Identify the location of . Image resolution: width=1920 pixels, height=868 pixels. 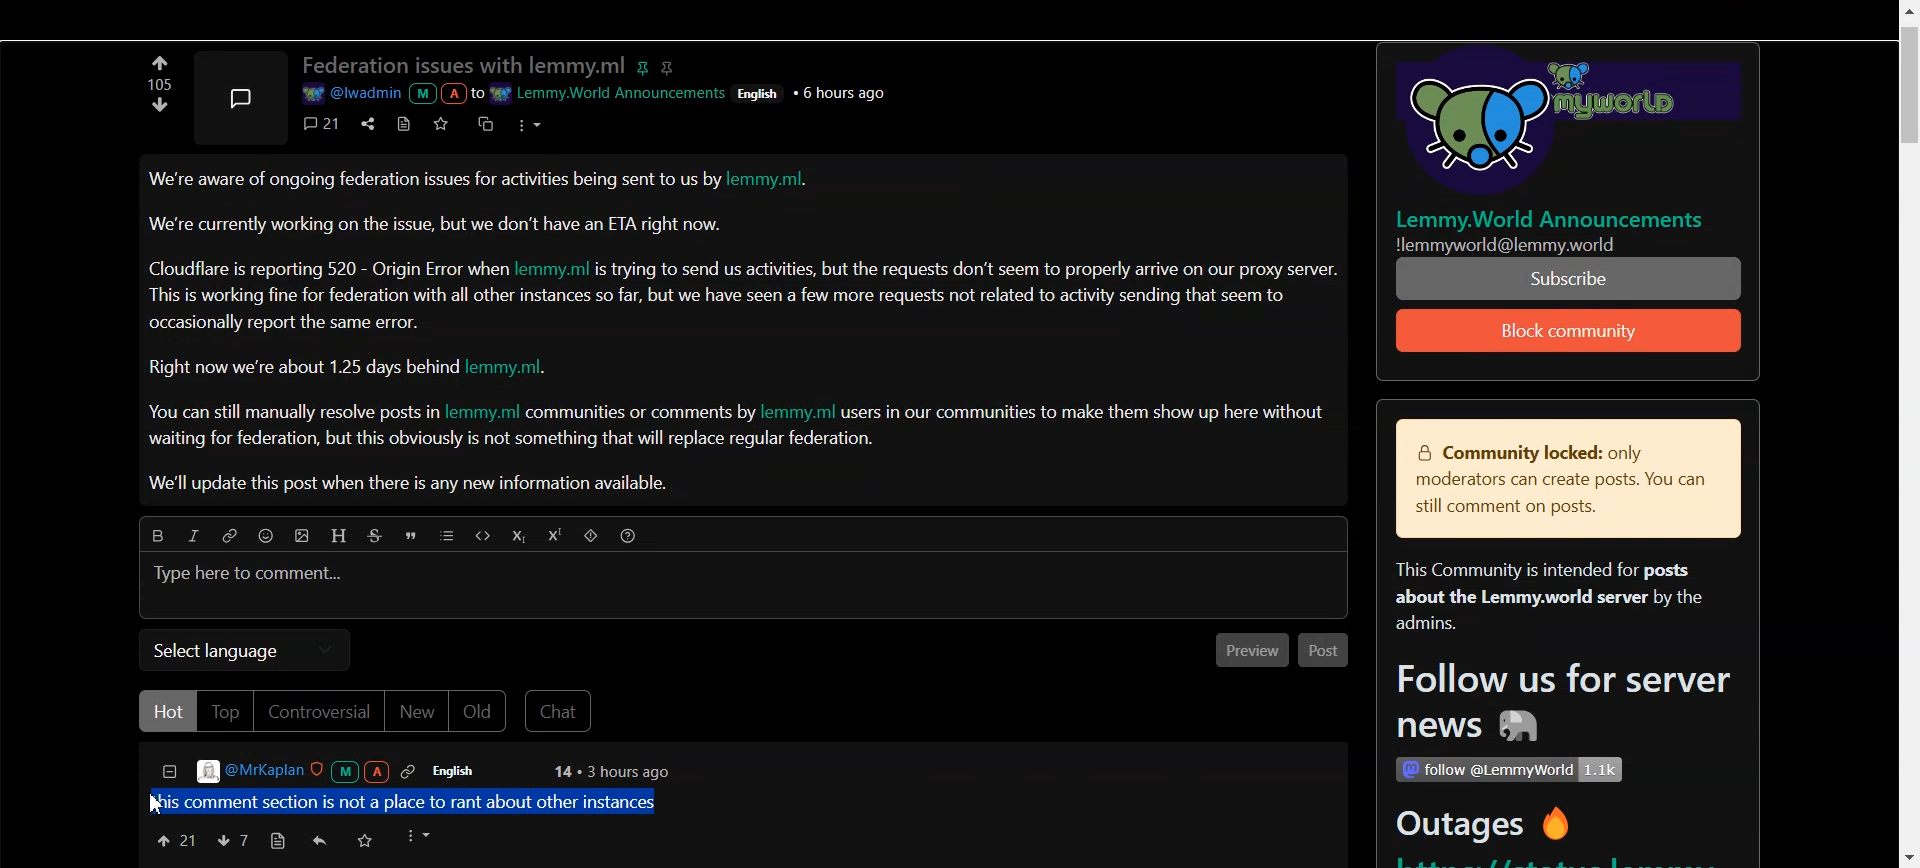
(1533, 244).